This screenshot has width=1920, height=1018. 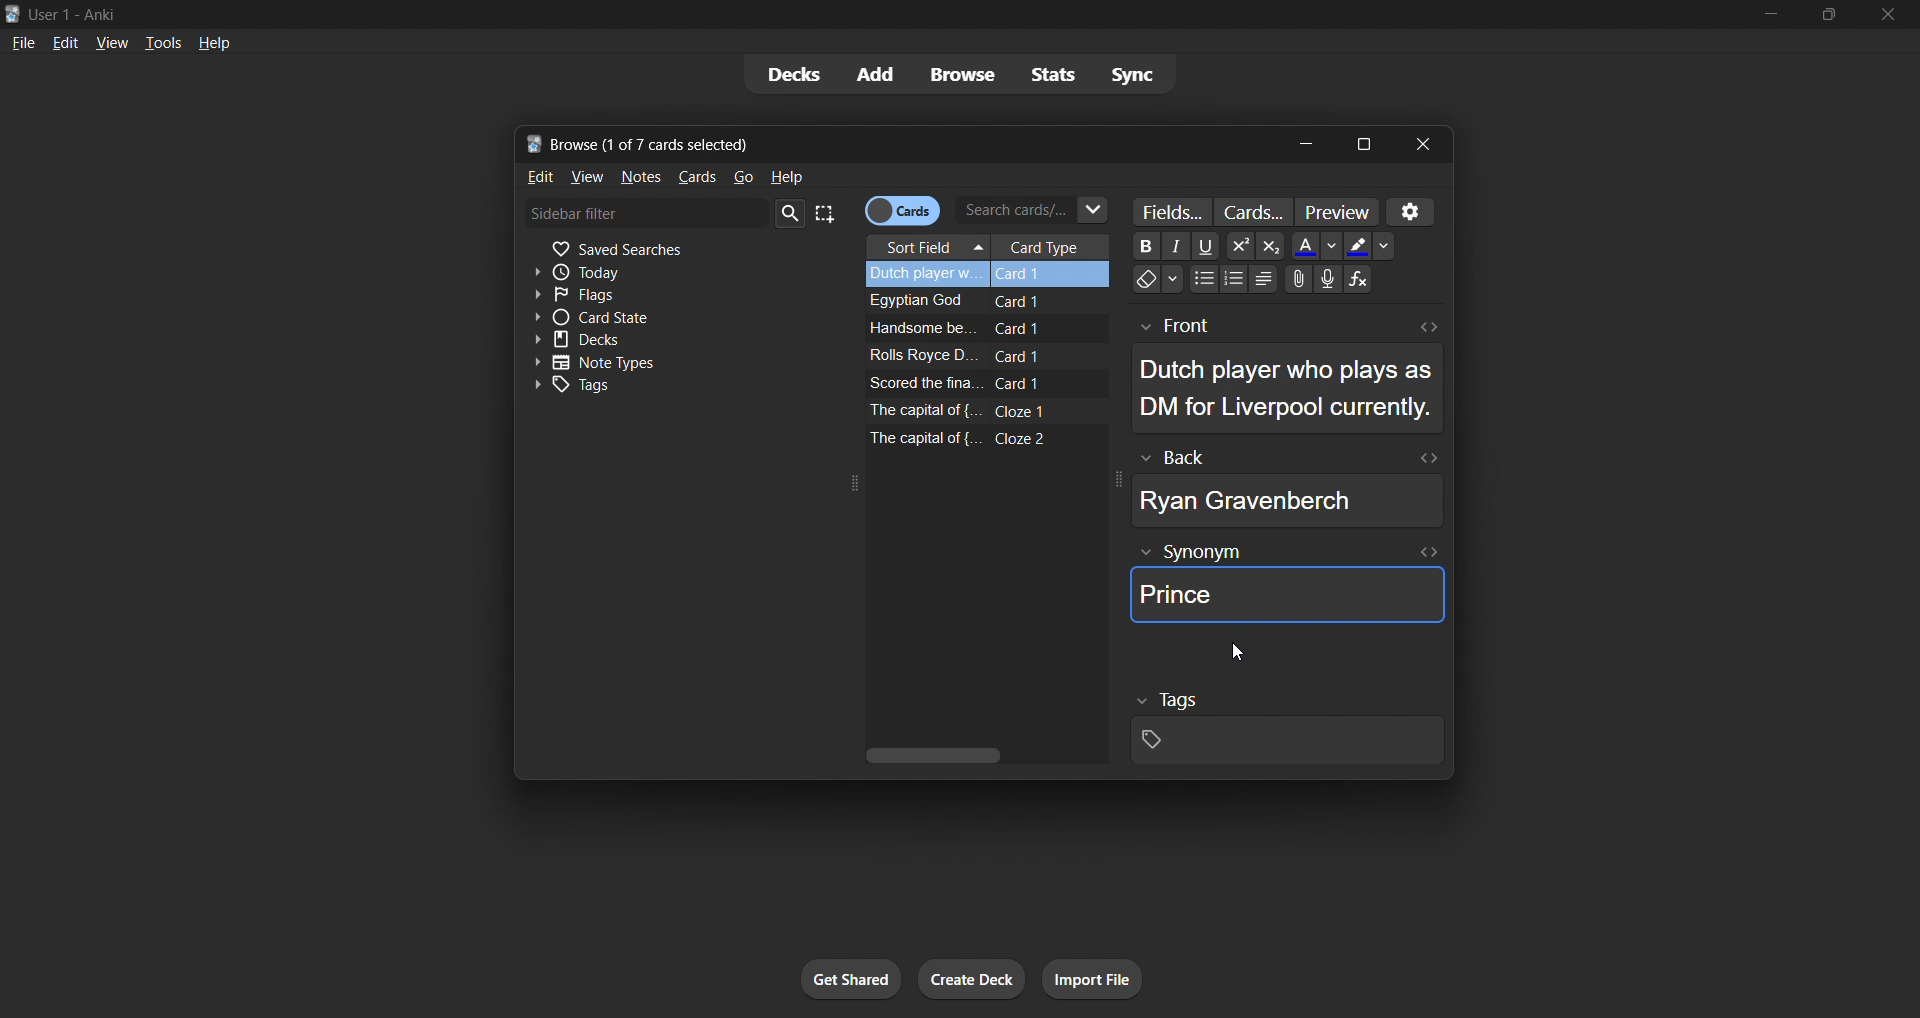 I want to click on decks, so click(x=792, y=74).